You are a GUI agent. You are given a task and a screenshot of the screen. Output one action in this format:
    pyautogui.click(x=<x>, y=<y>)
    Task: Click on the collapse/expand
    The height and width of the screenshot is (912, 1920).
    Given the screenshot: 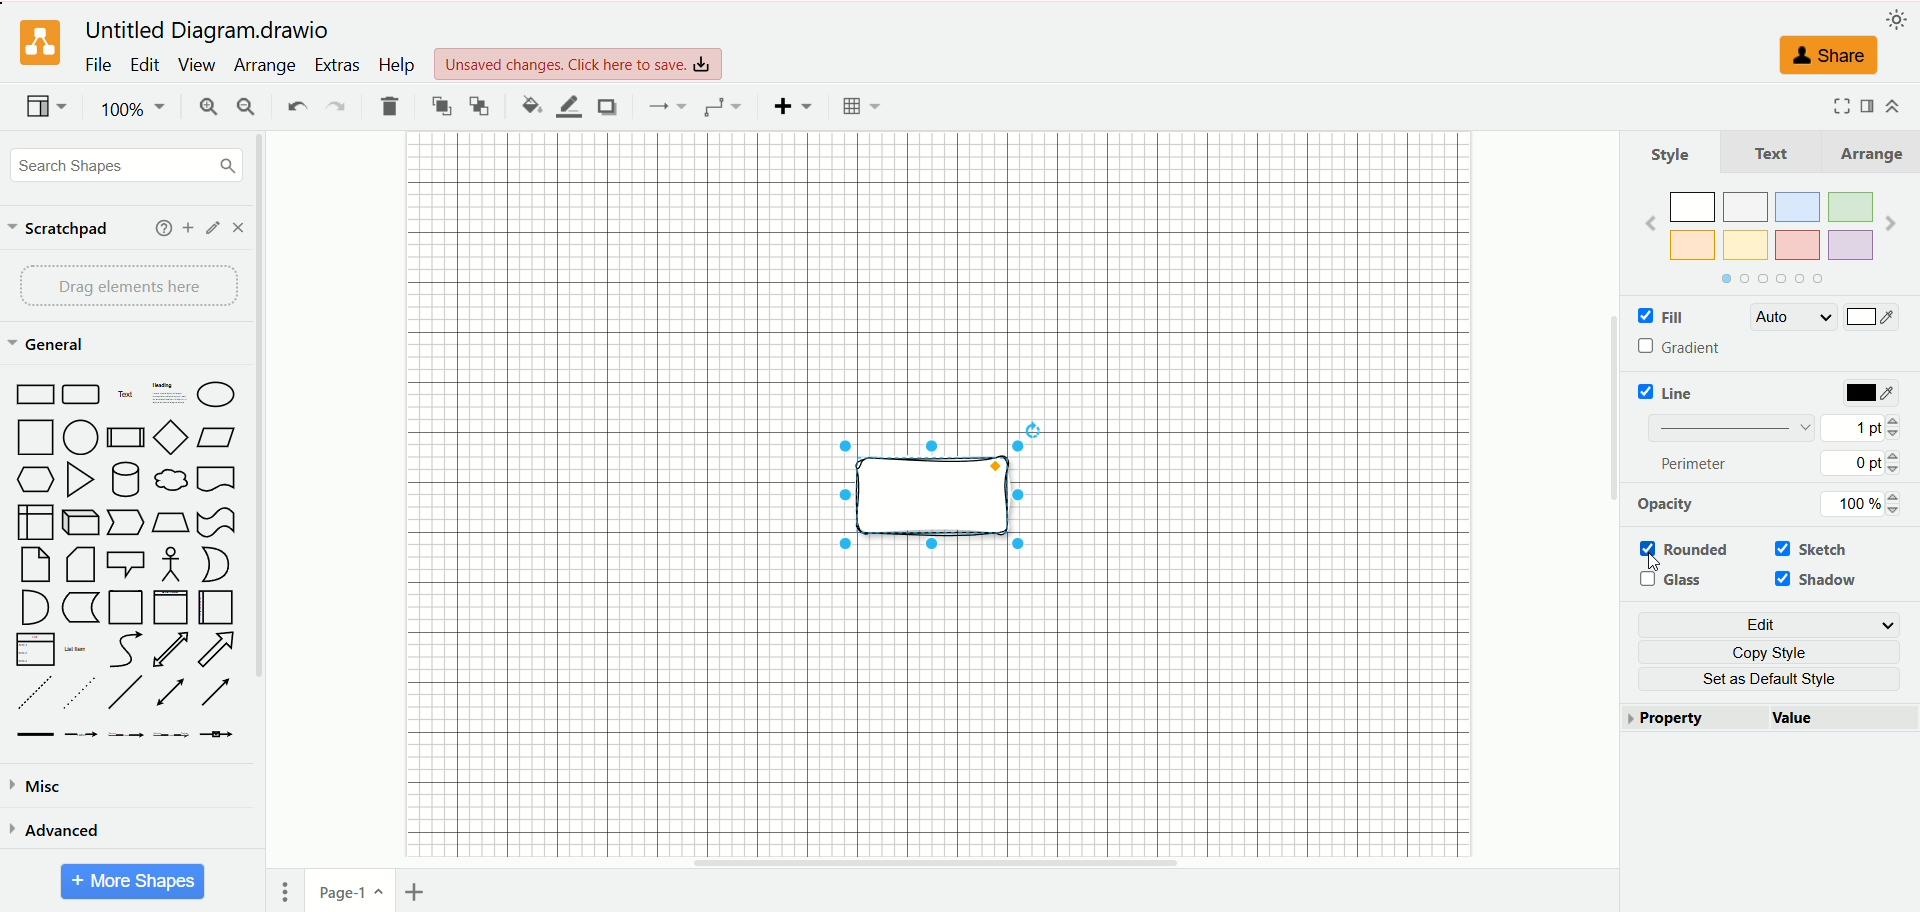 What is the action you would take?
    pyautogui.click(x=1892, y=106)
    